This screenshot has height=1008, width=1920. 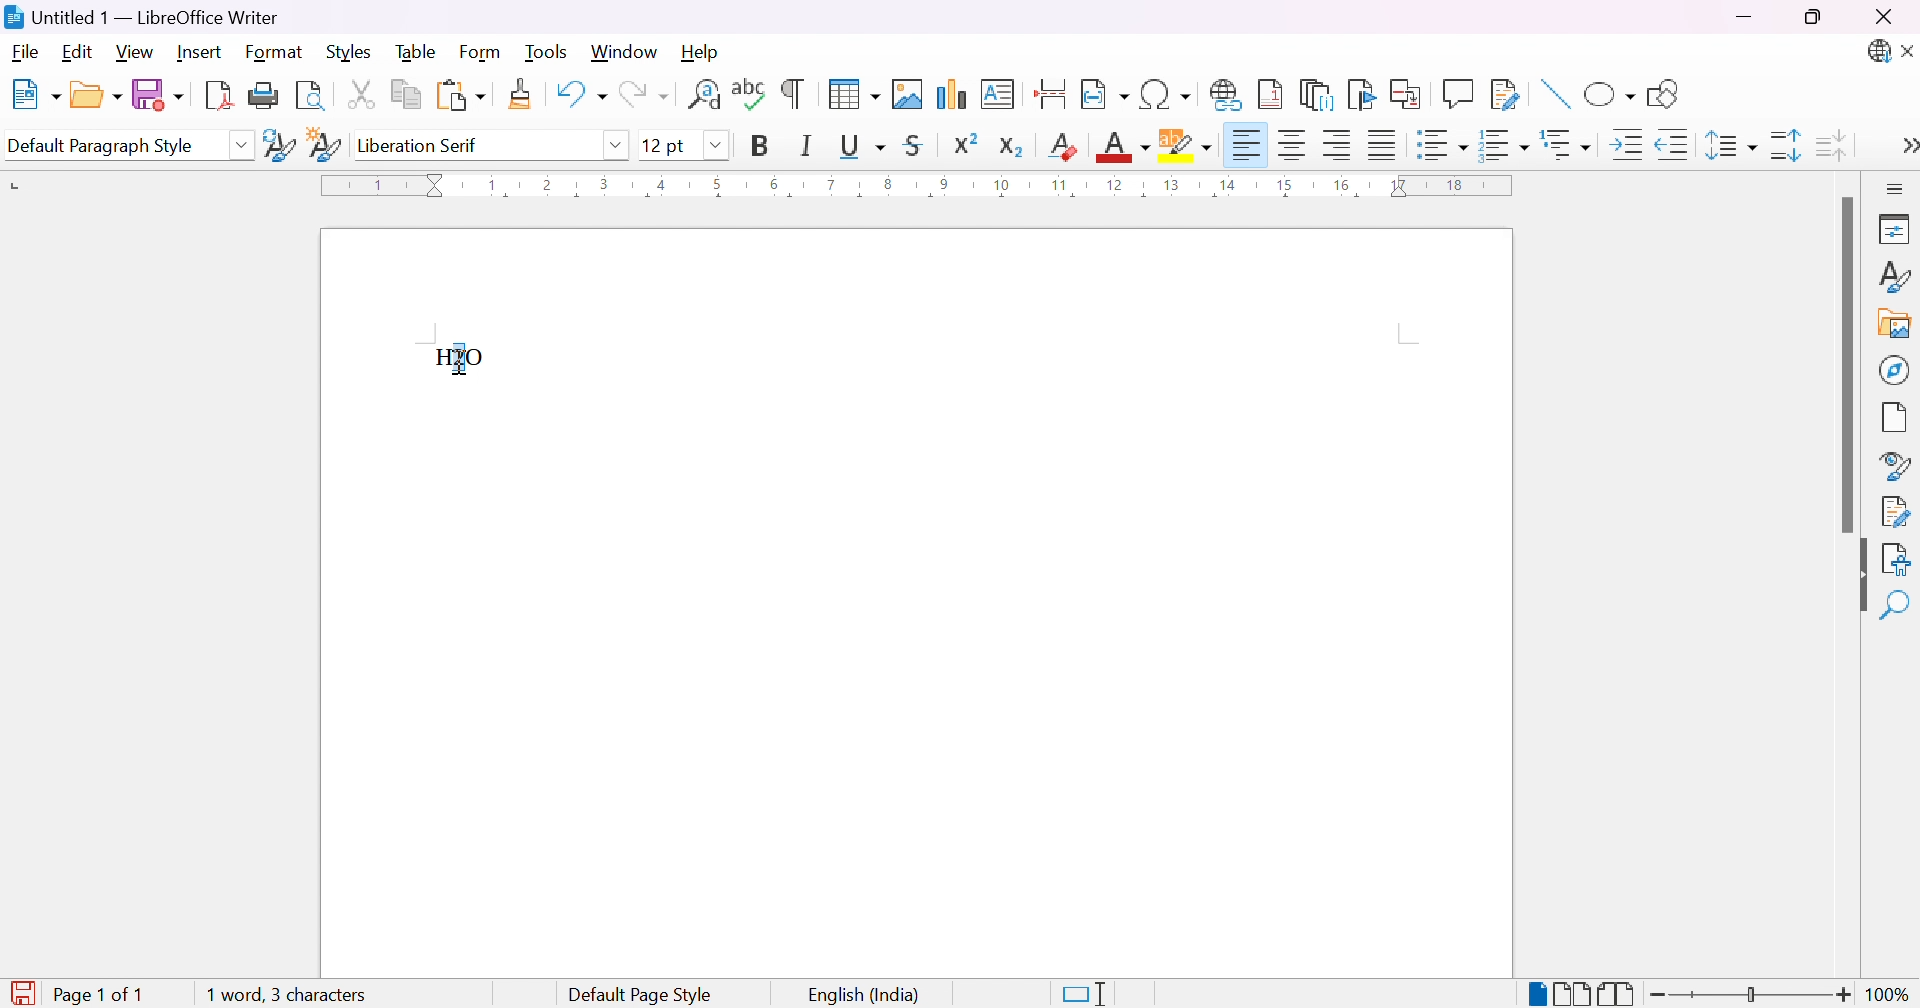 What do you see at coordinates (1569, 145) in the screenshot?
I see `Select outline format` at bounding box center [1569, 145].